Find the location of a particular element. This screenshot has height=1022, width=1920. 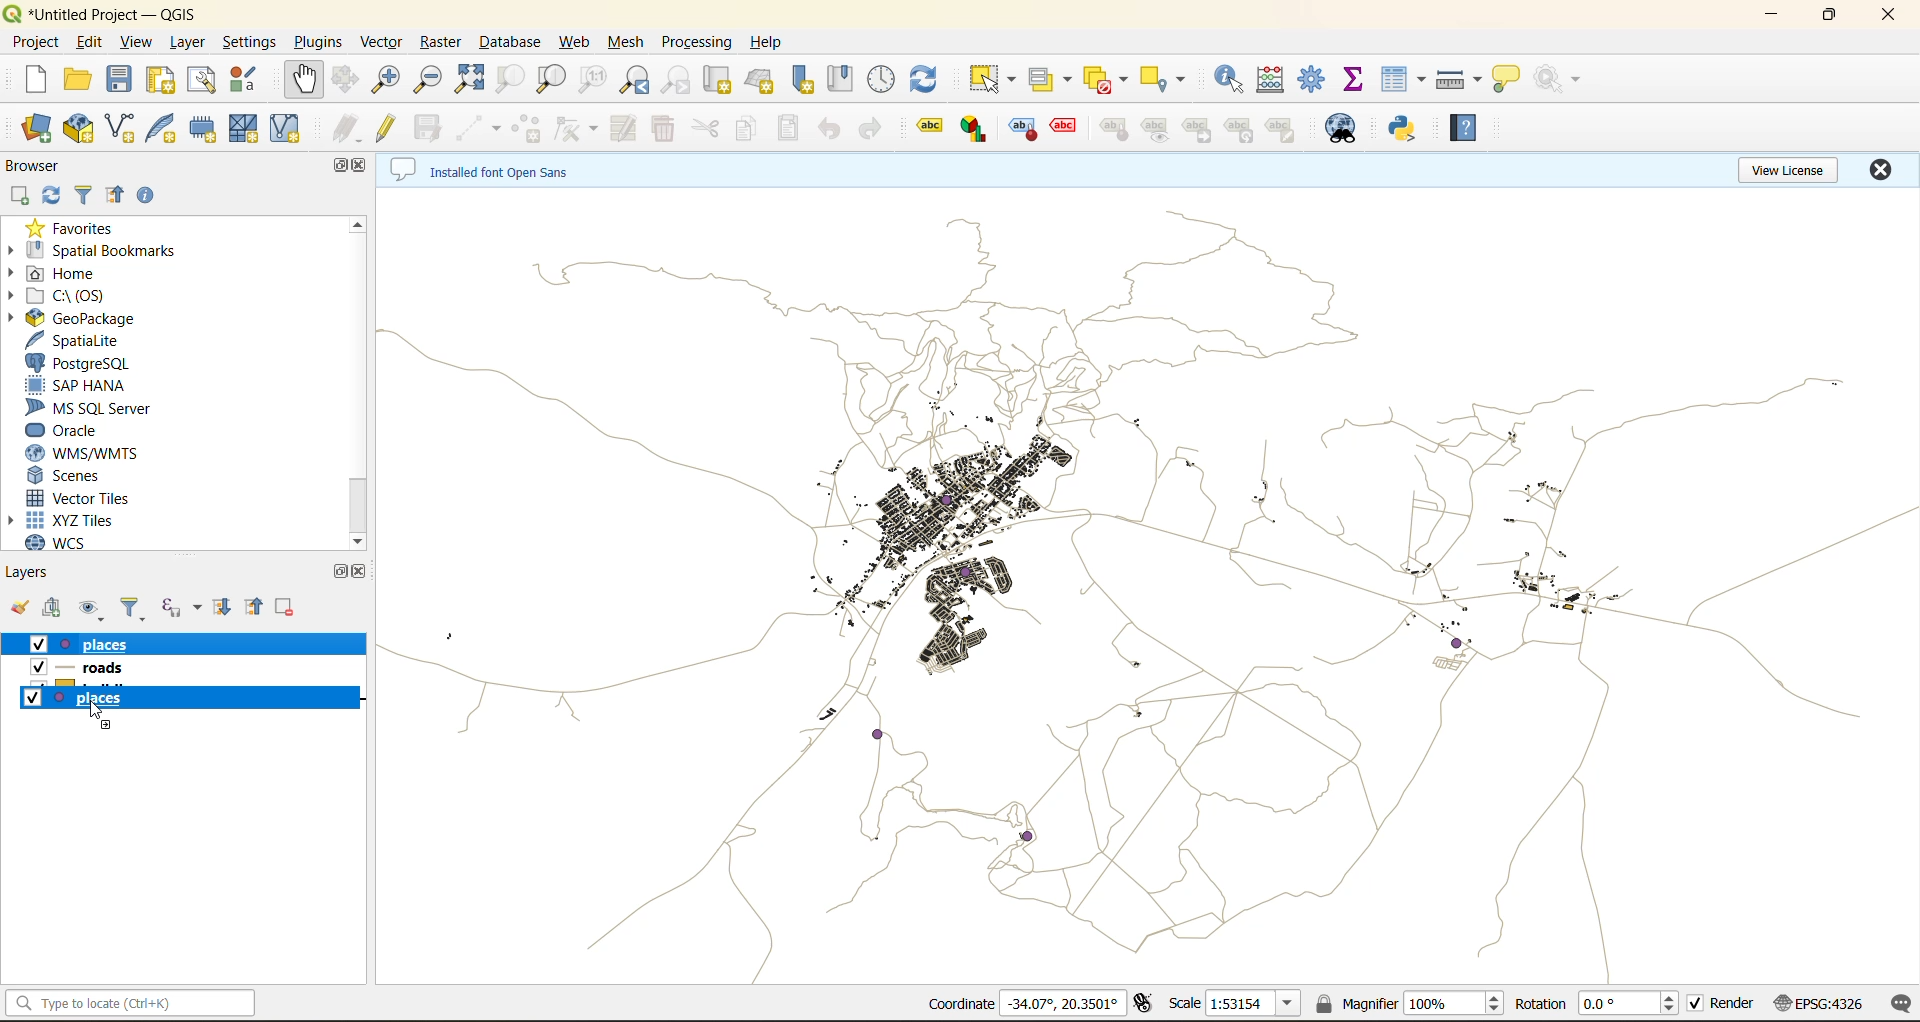

virtual layer is located at coordinates (294, 129).